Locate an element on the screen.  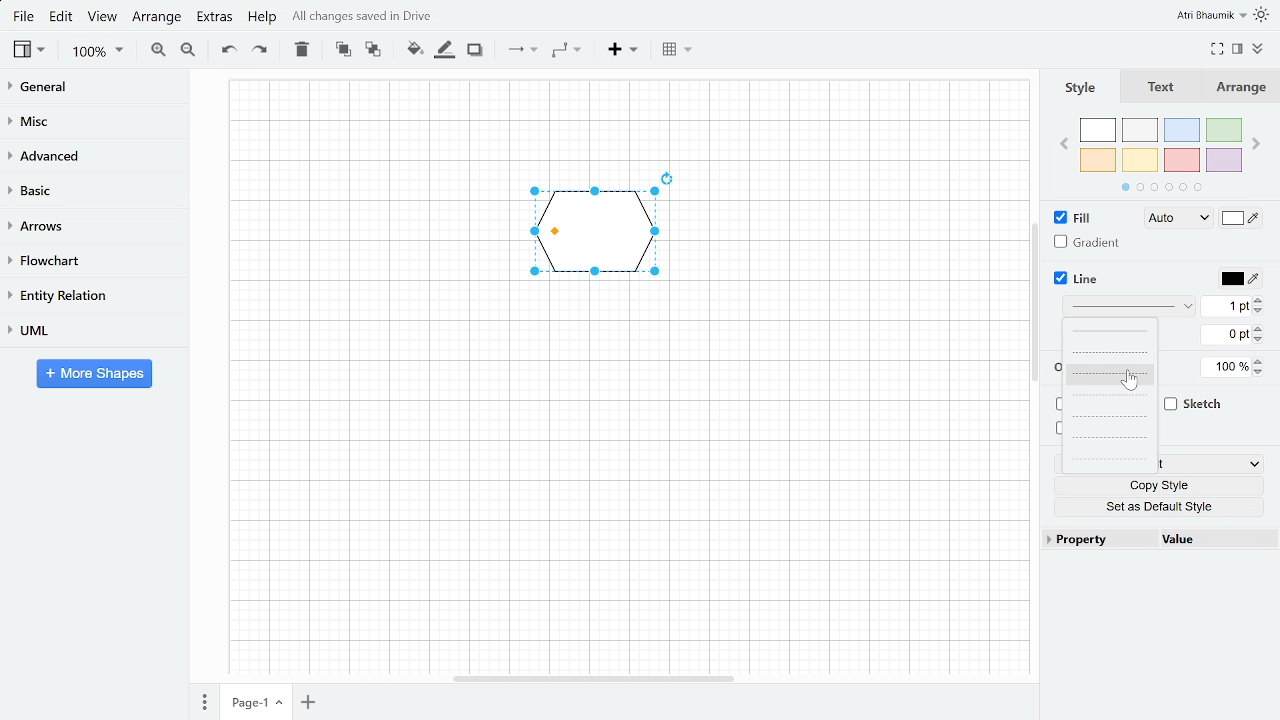
Decrease opacity is located at coordinates (1259, 374).